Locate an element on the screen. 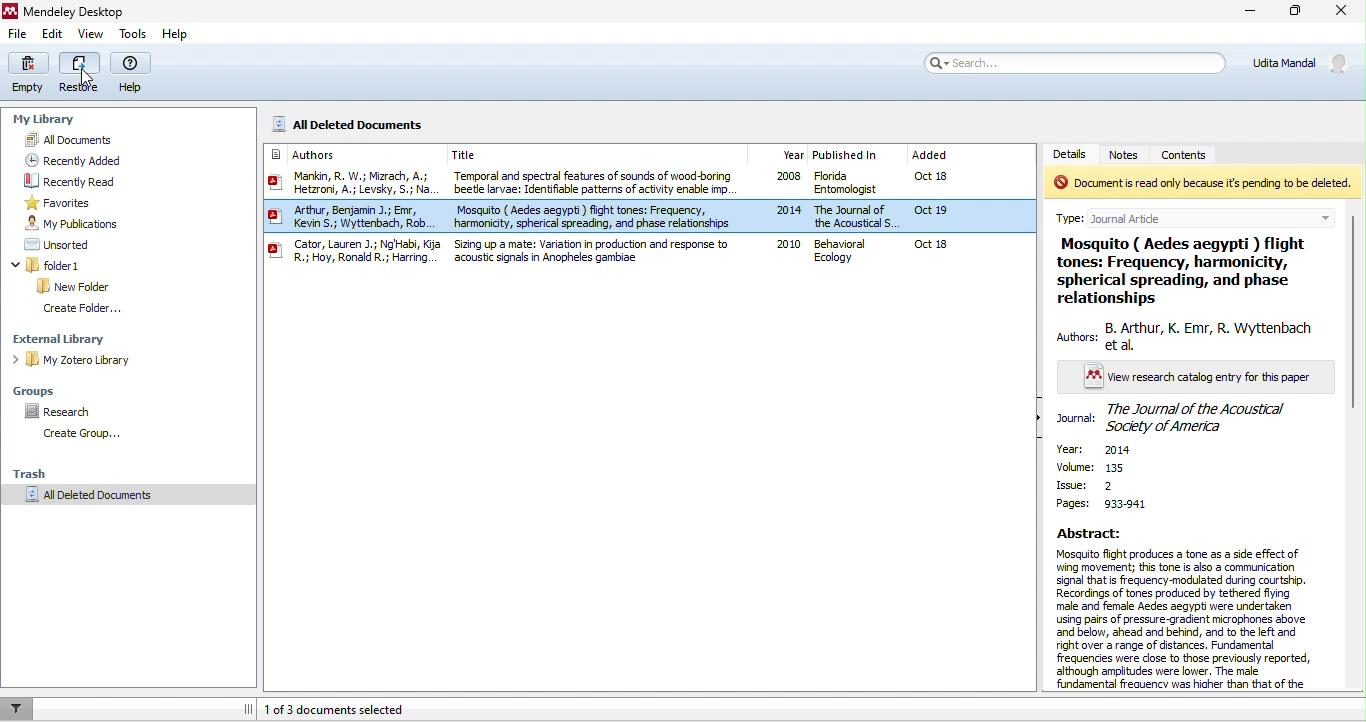 The width and height of the screenshot is (1366, 722). issue is located at coordinates (1084, 485).